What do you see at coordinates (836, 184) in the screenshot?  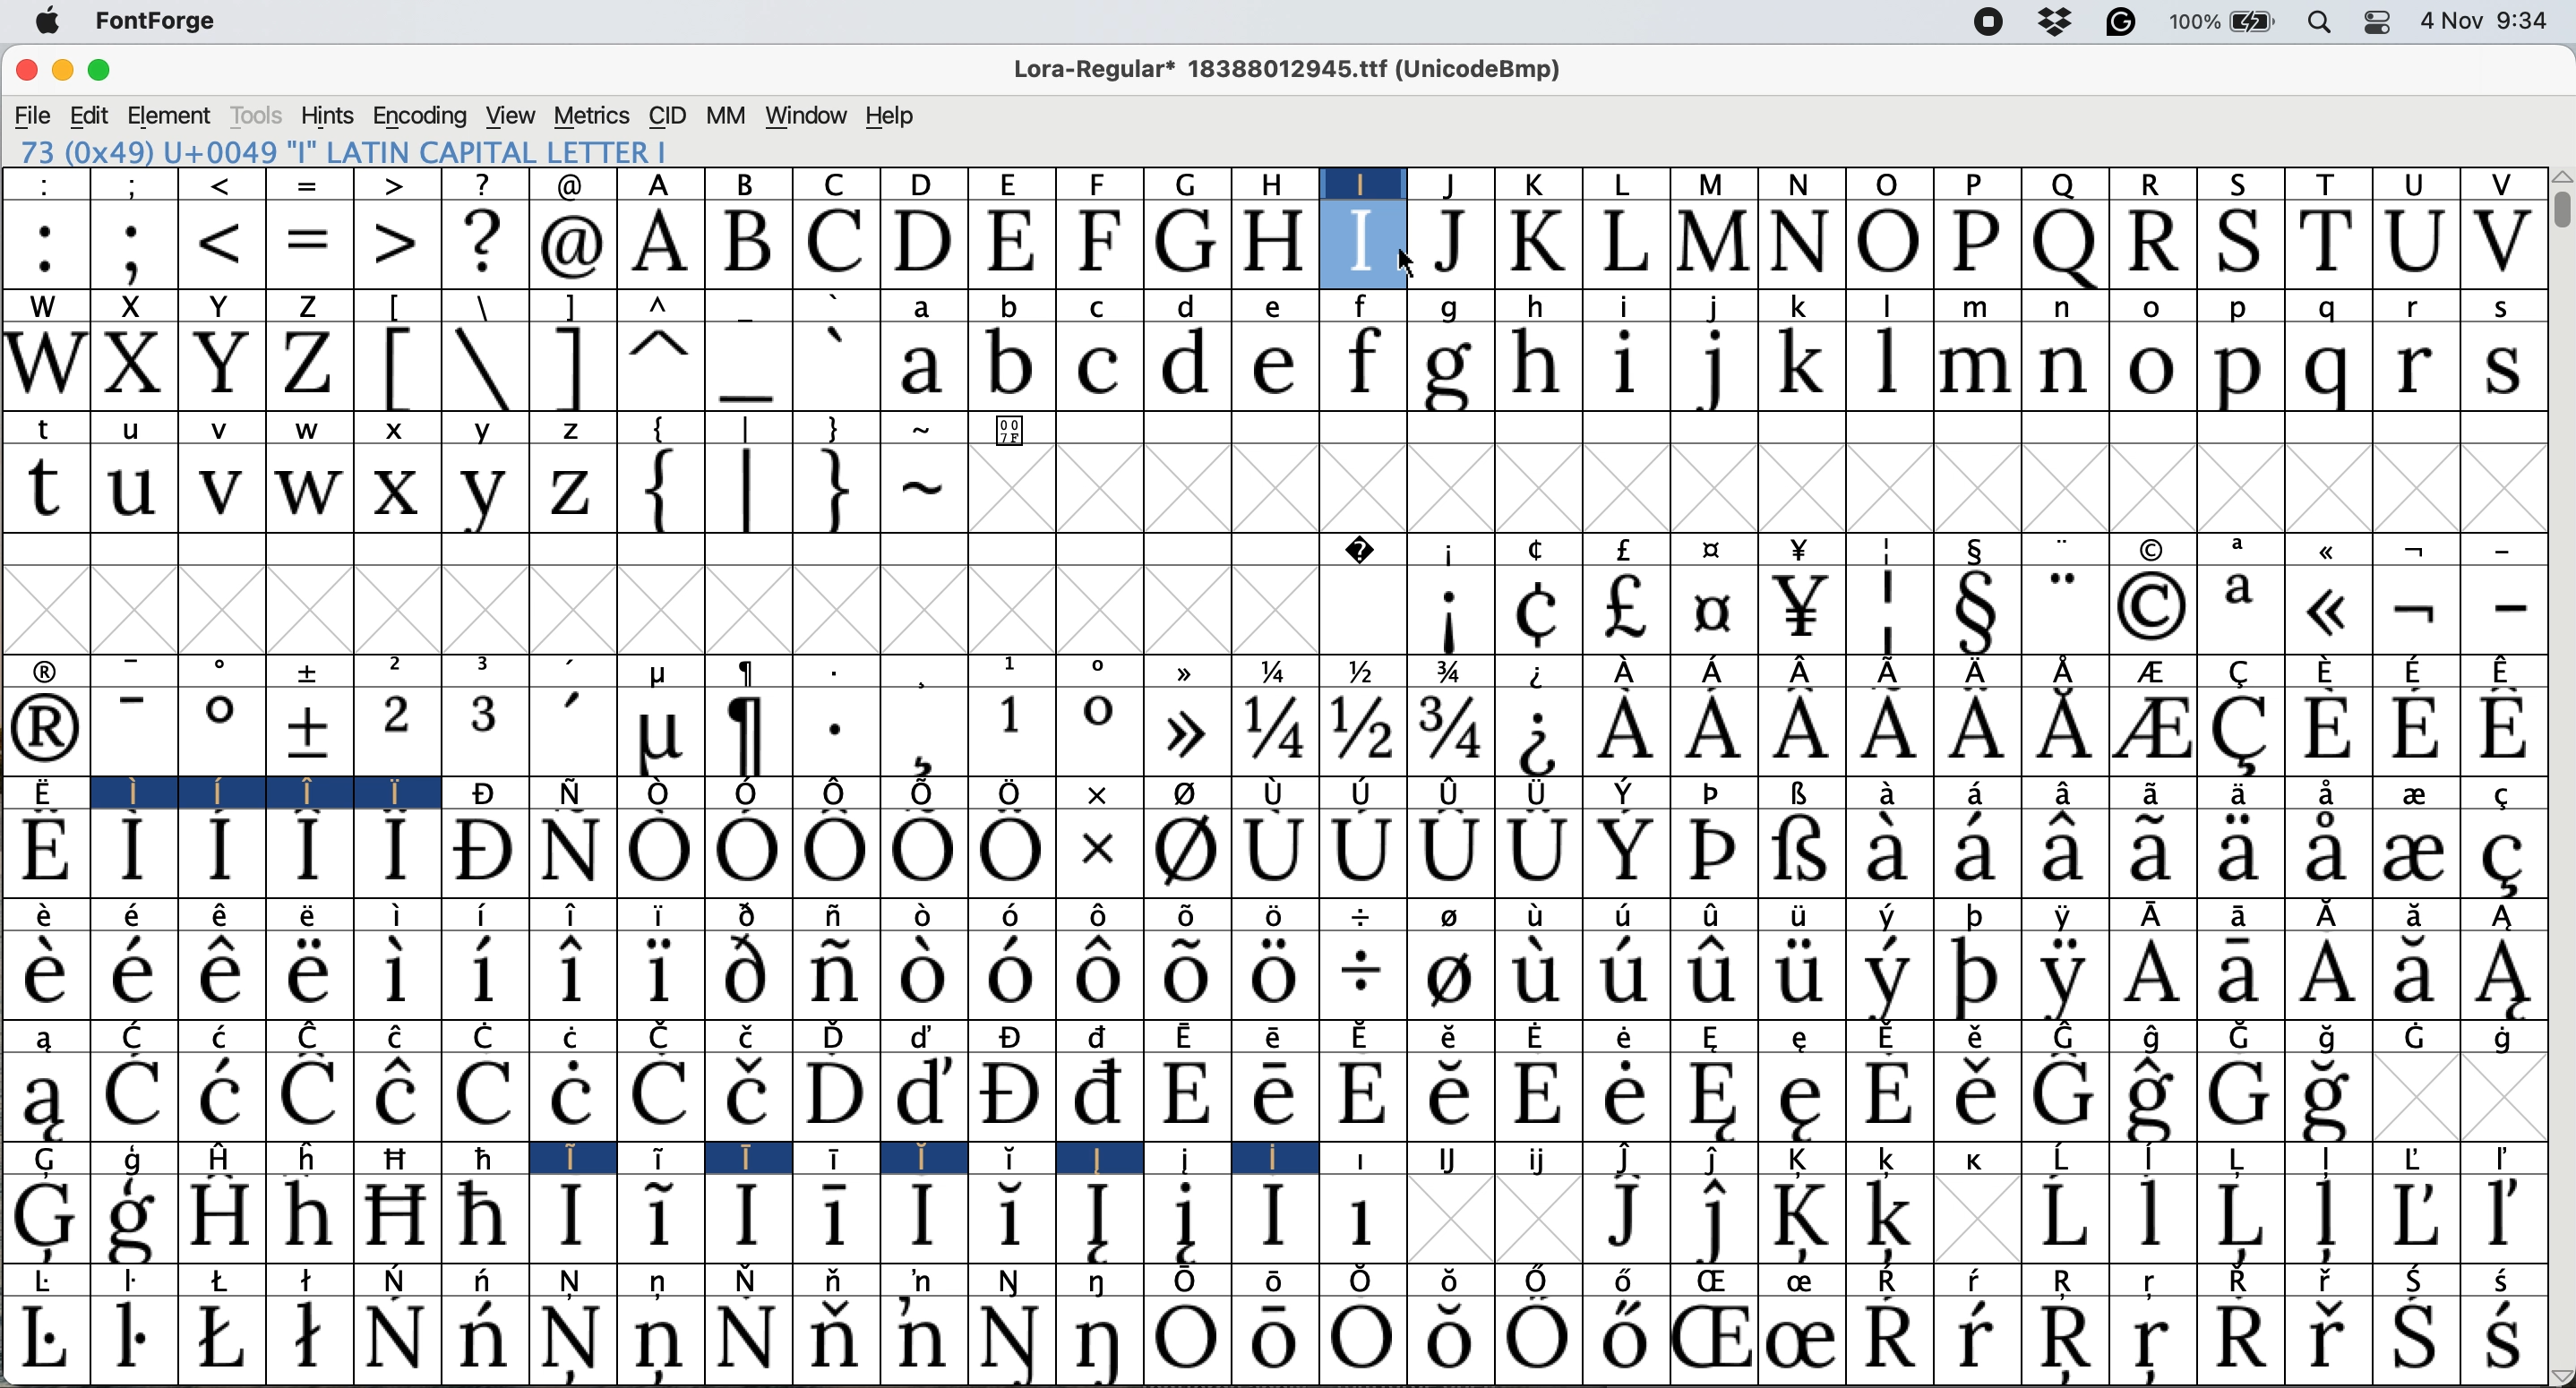 I see `C` at bounding box center [836, 184].